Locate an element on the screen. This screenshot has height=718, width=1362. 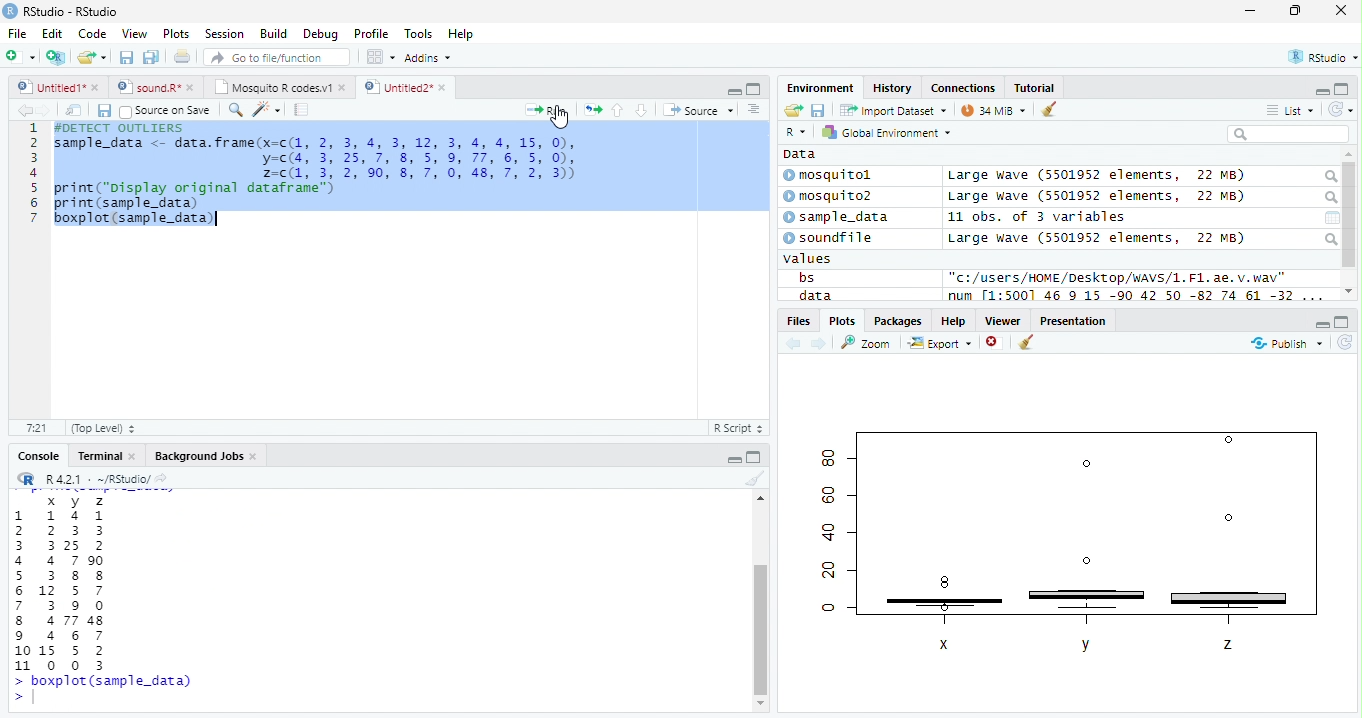
search is located at coordinates (1329, 198).